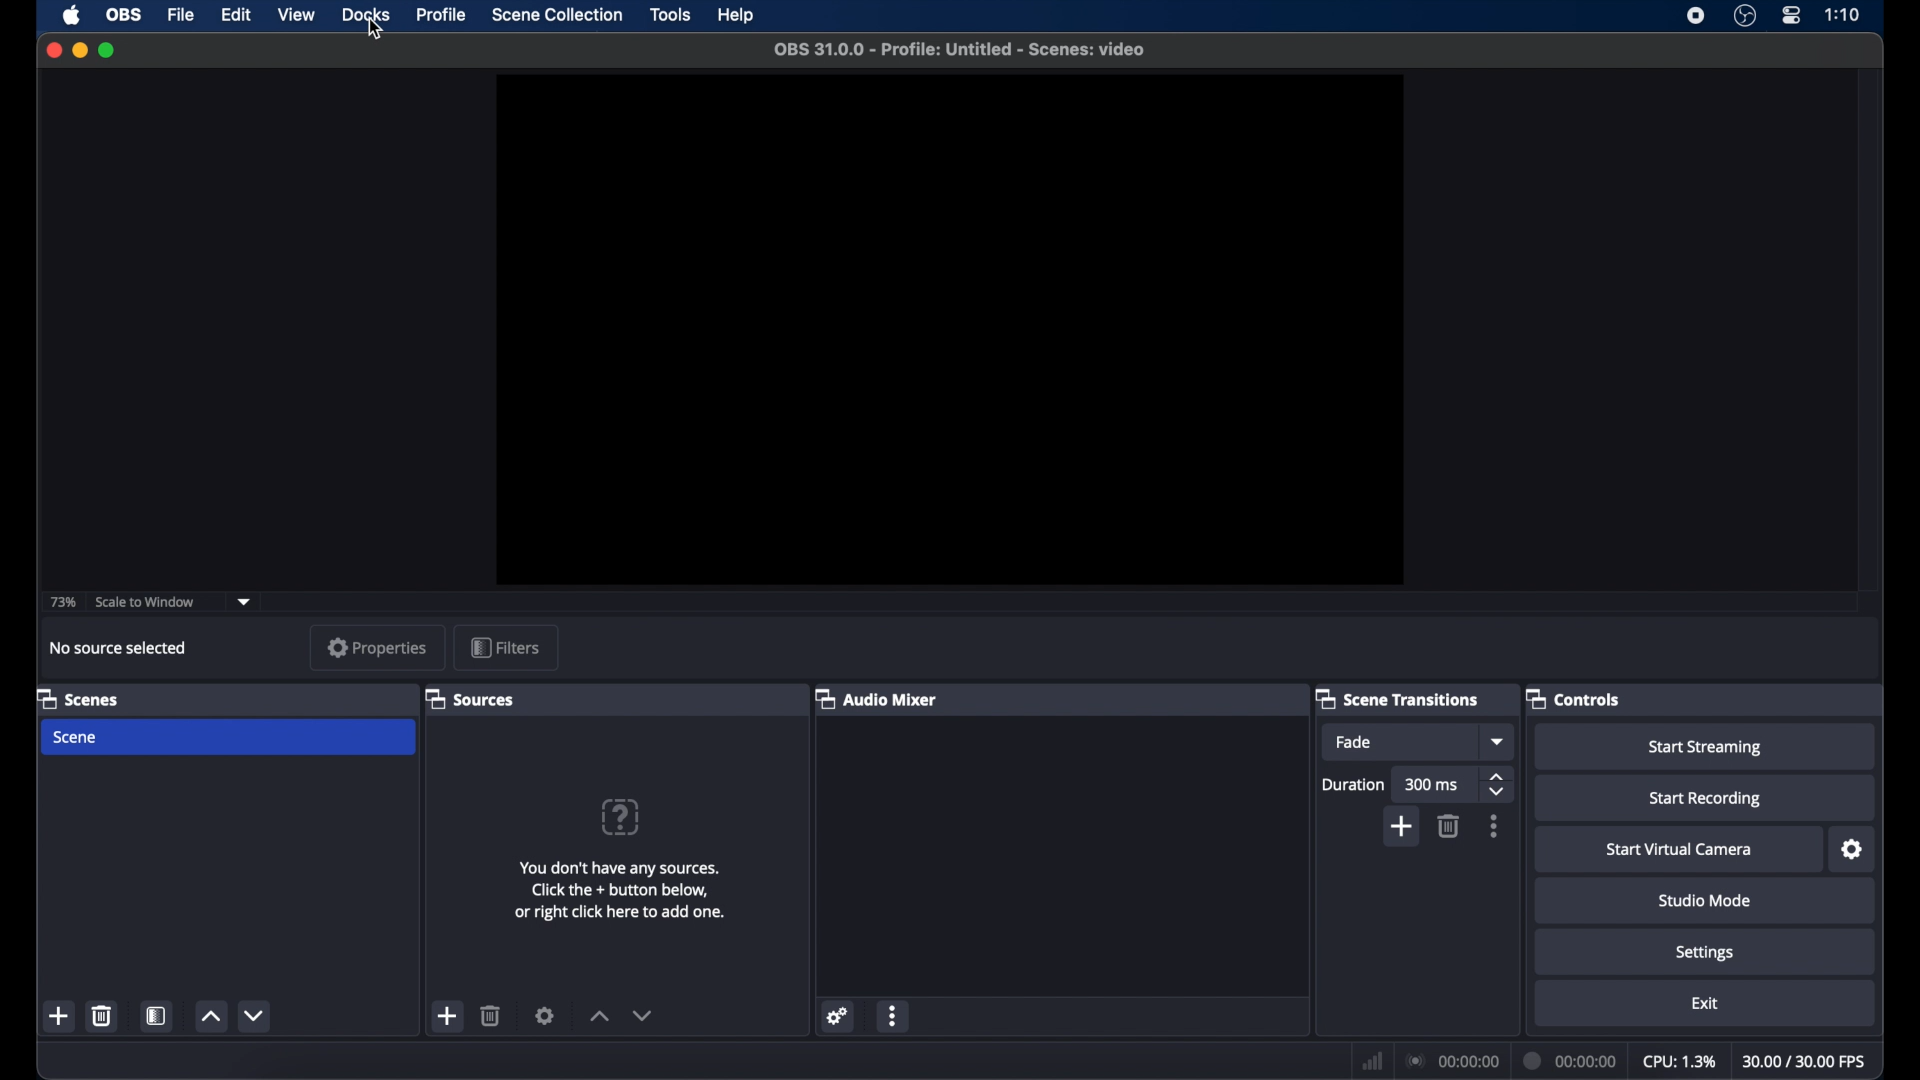  I want to click on scene transitions, so click(1398, 698).